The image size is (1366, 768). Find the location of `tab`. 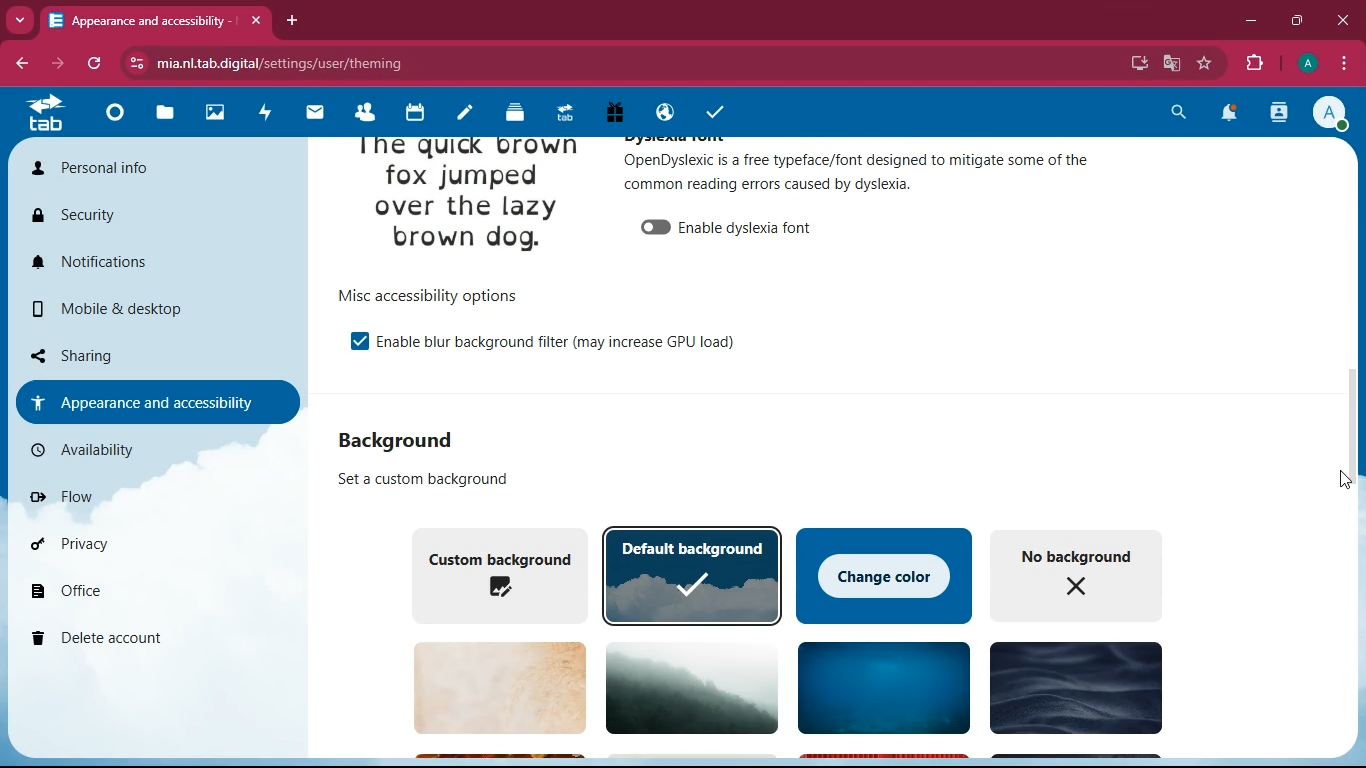

tab is located at coordinates (46, 113).